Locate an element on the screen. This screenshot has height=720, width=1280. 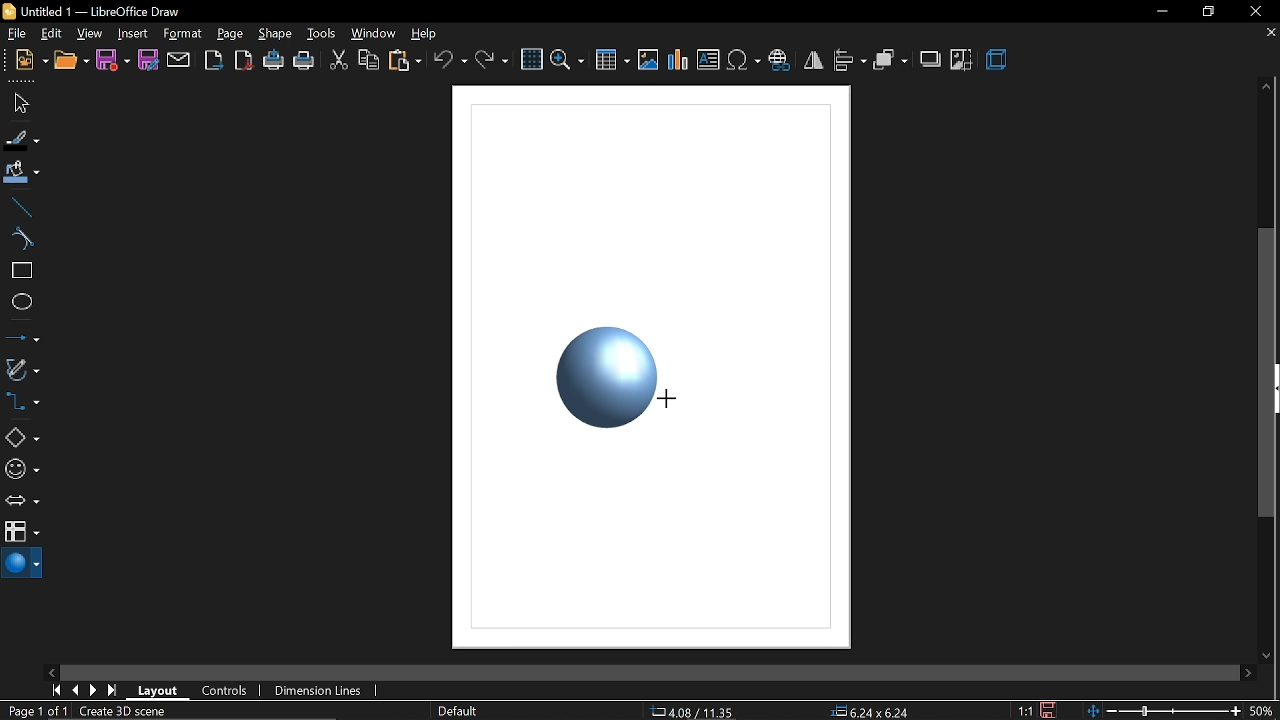
paste is located at coordinates (405, 61).